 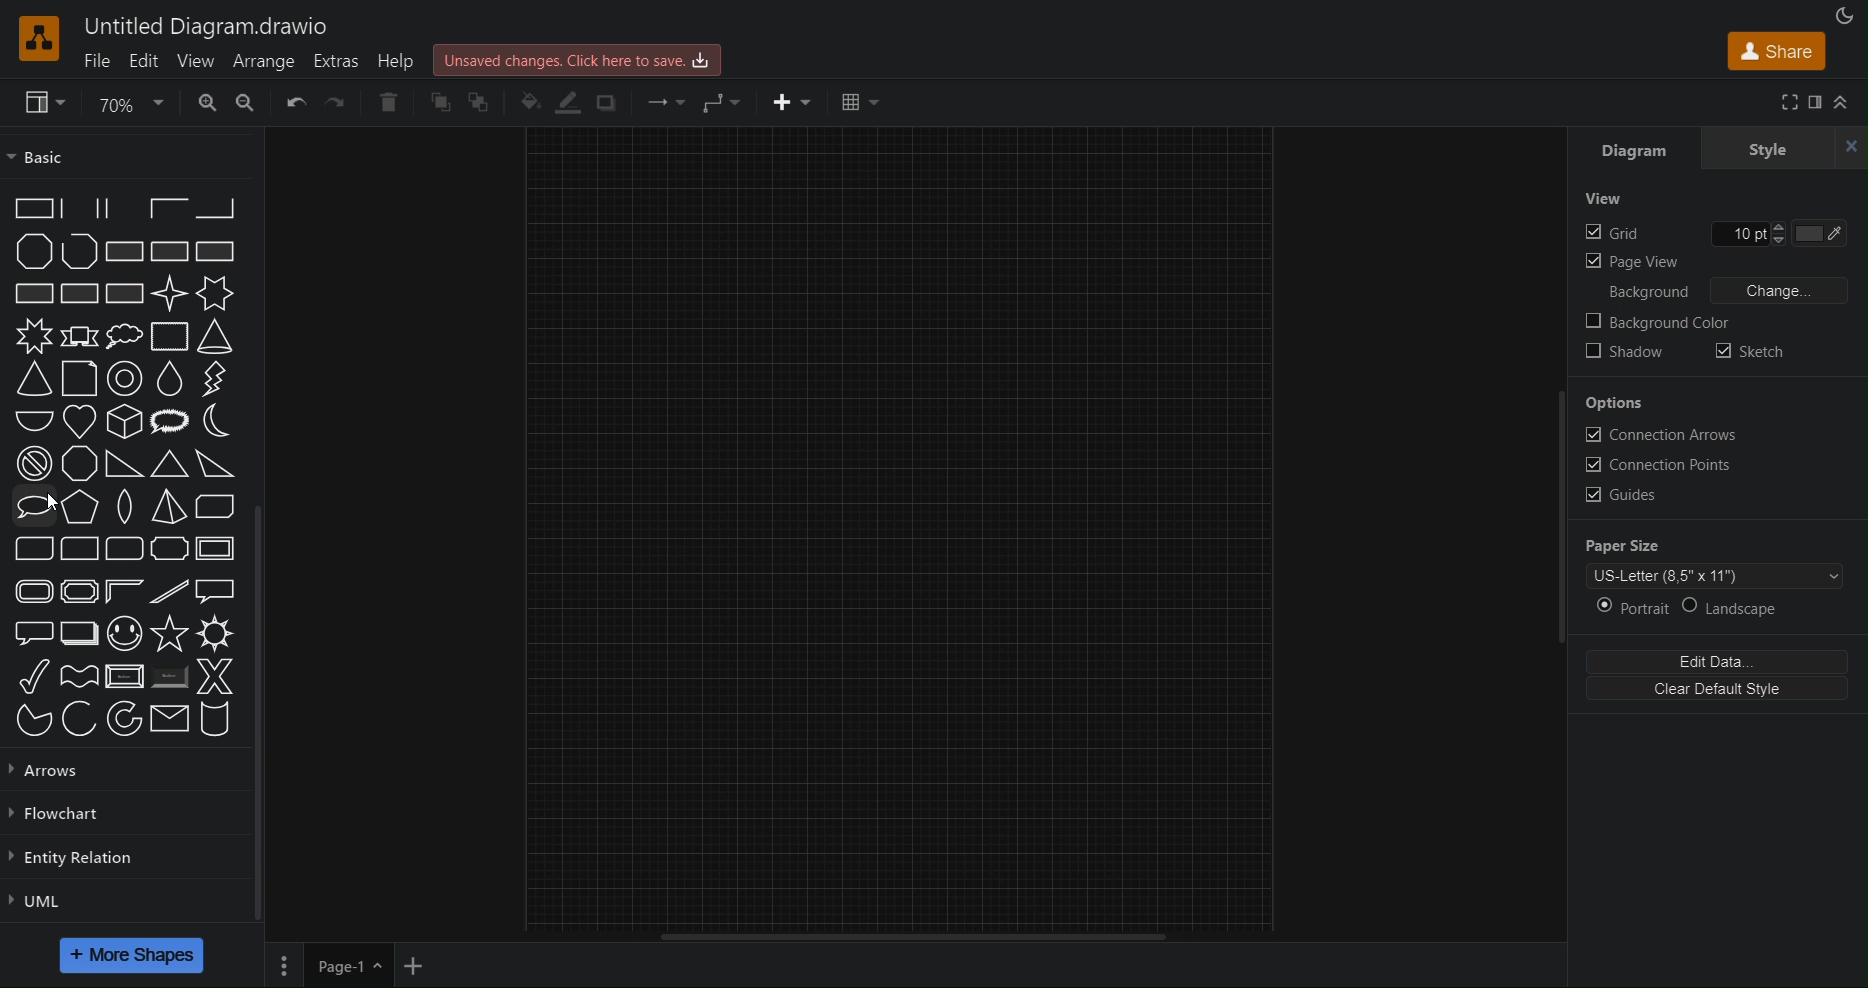 I want to click on Rectangle with Diagnol Fill, so click(x=125, y=251).